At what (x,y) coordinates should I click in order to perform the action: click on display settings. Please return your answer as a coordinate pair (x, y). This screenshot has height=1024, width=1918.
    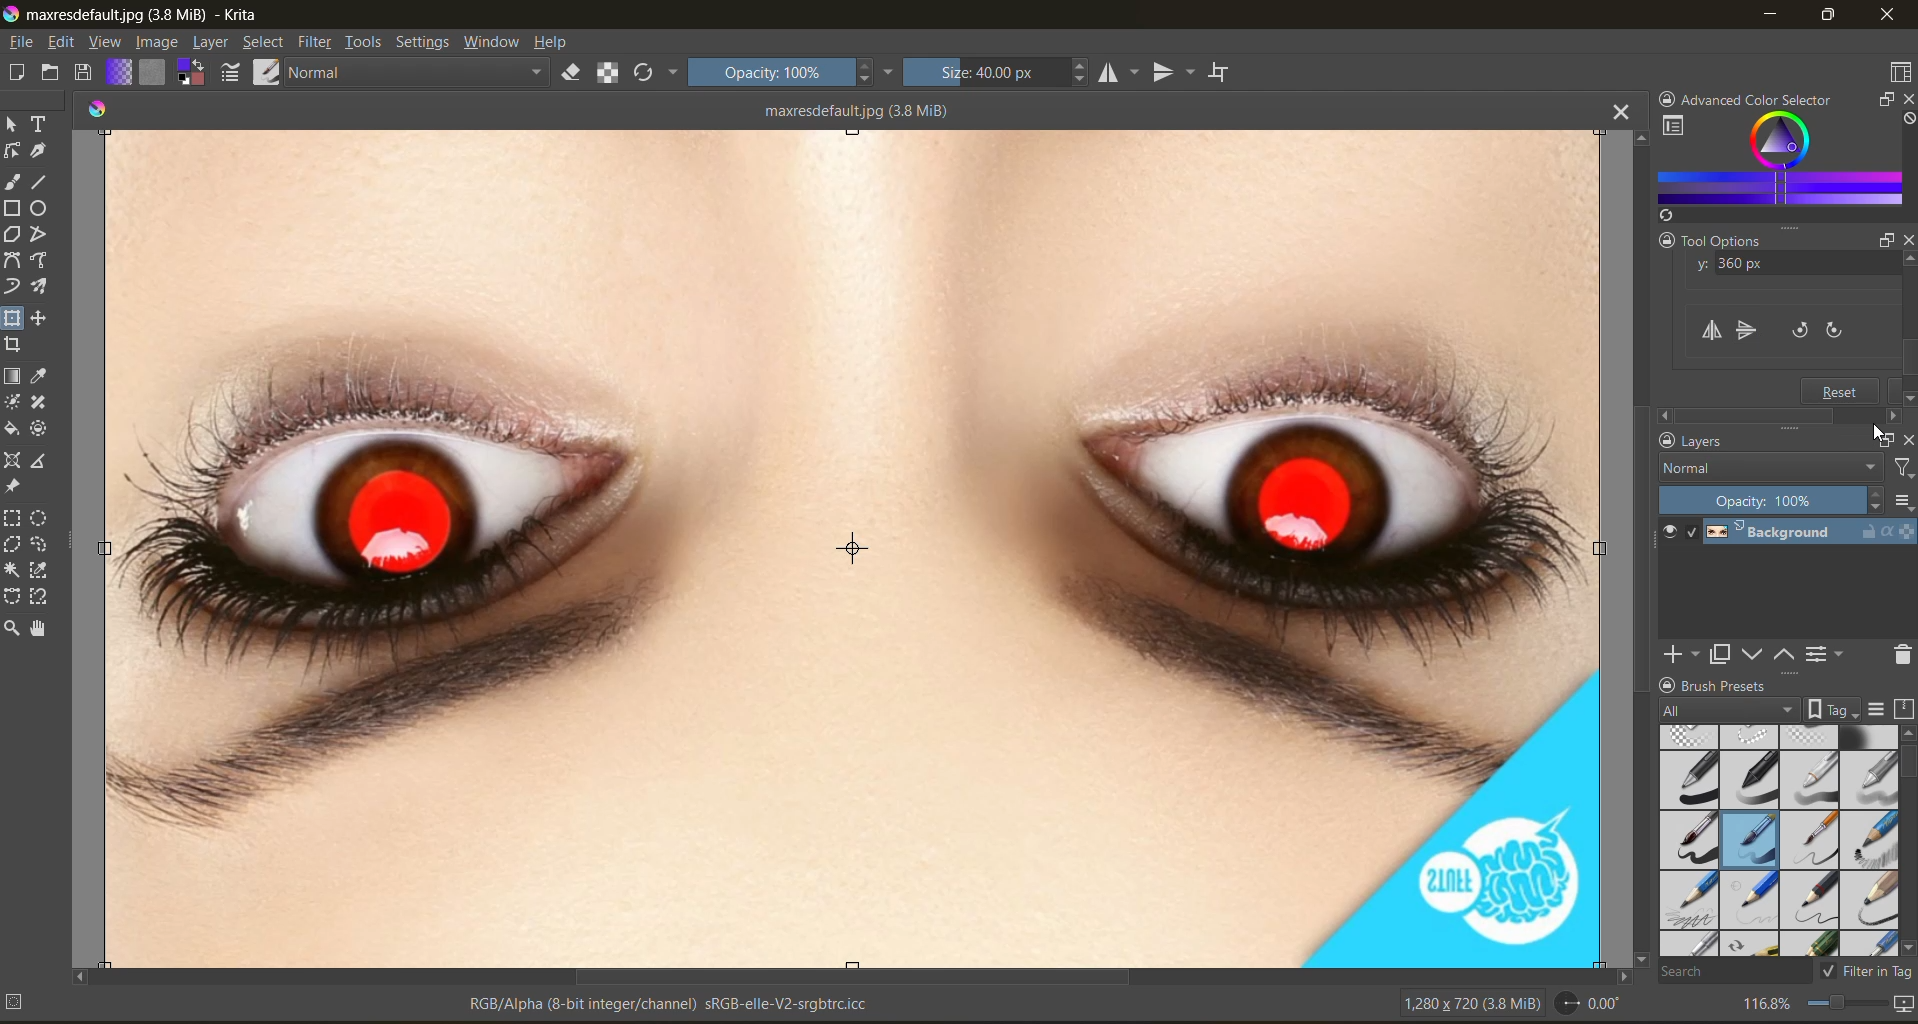
    Looking at the image, I should click on (1882, 708).